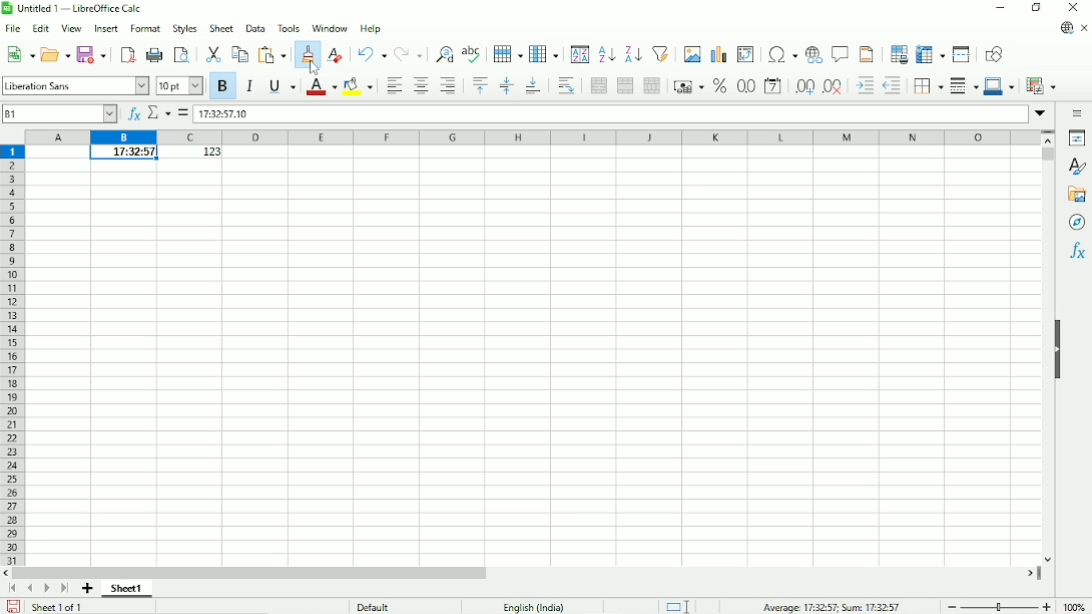 Image resolution: width=1092 pixels, height=614 pixels. What do you see at coordinates (13, 606) in the screenshot?
I see `Save` at bounding box center [13, 606].